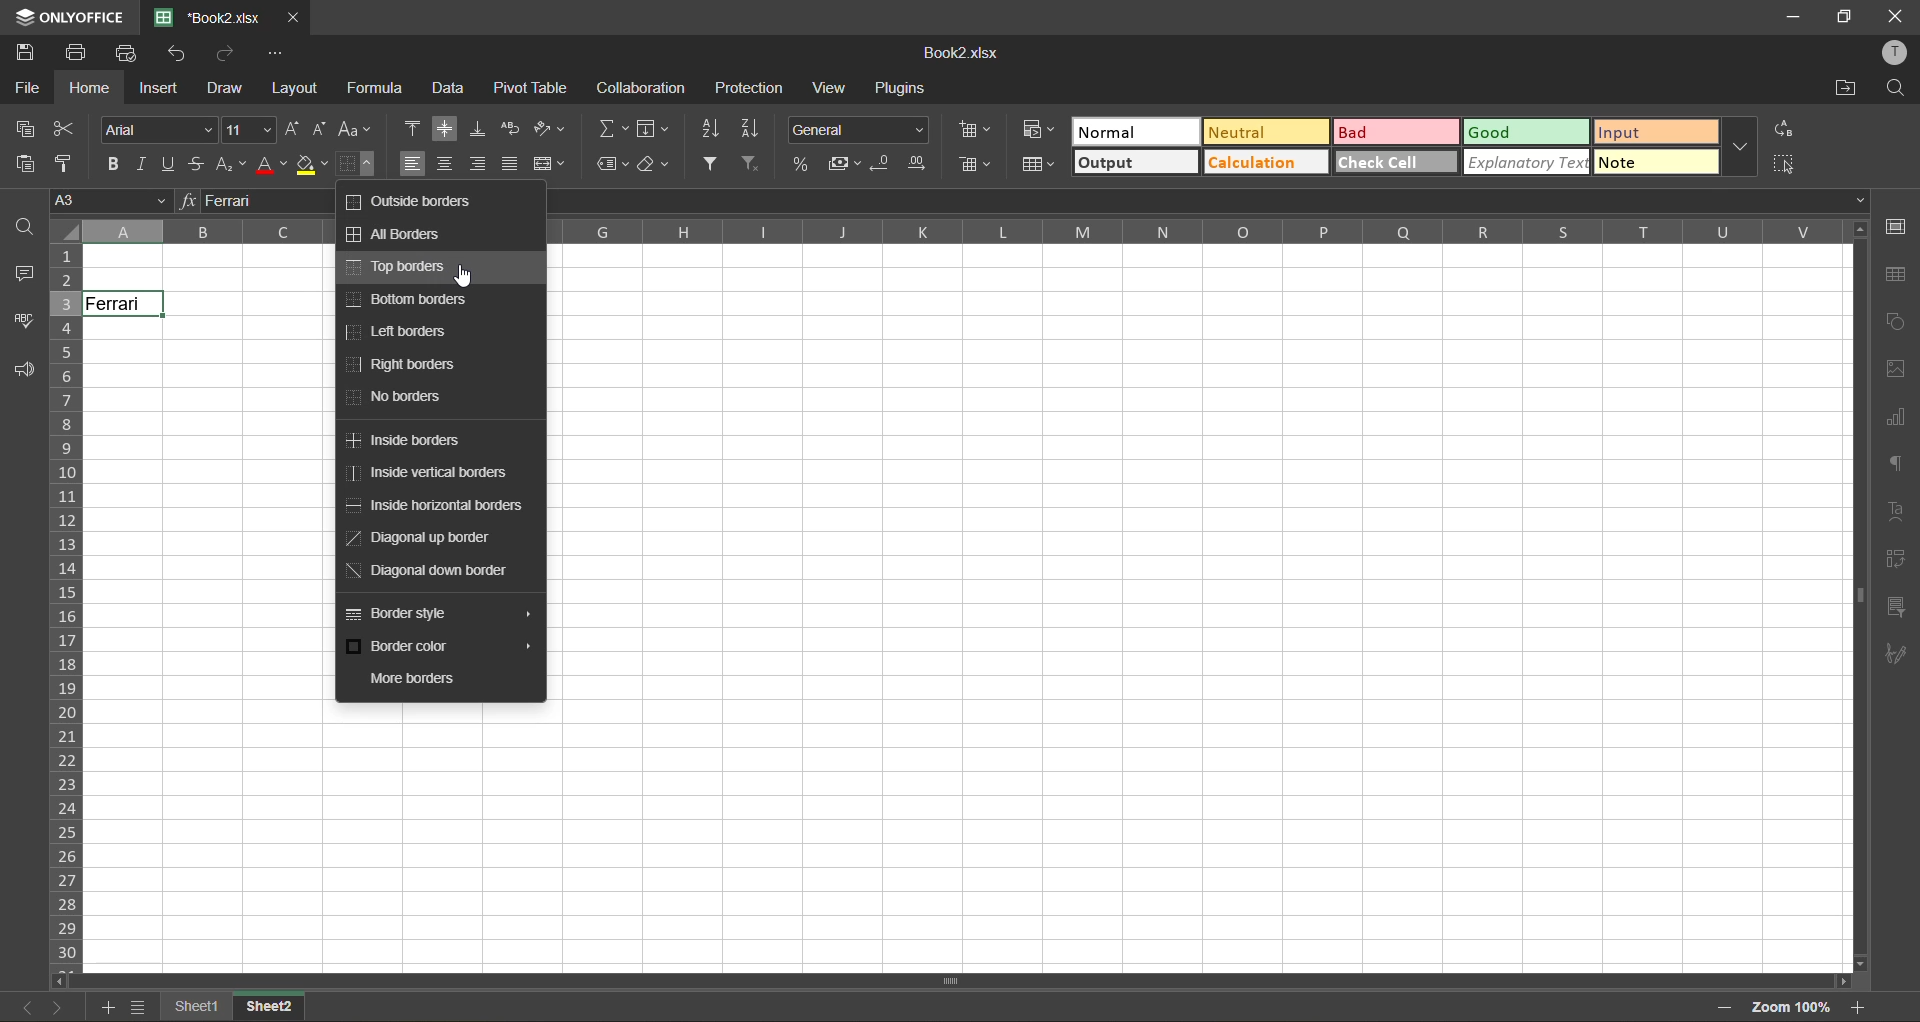  I want to click on no borders, so click(397, 398).